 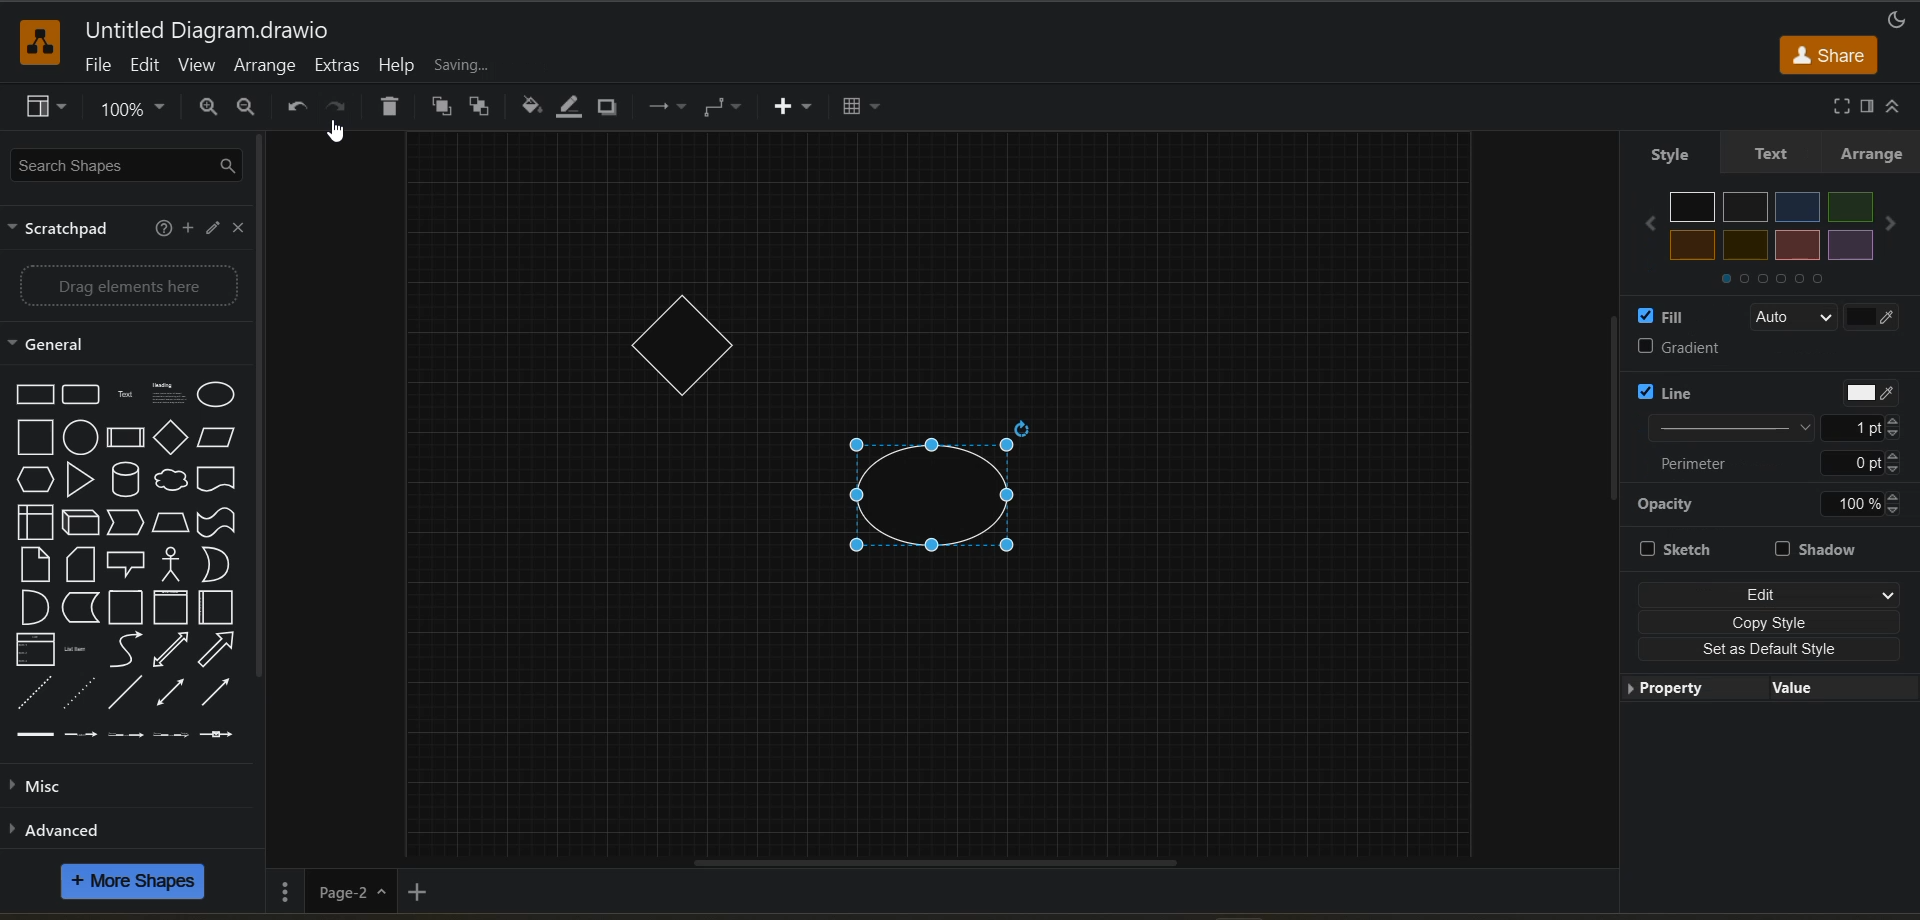 What do you see at coordinates (1774, 412) in the screenshot?
I see `line` at bounding box center [1774, 412].